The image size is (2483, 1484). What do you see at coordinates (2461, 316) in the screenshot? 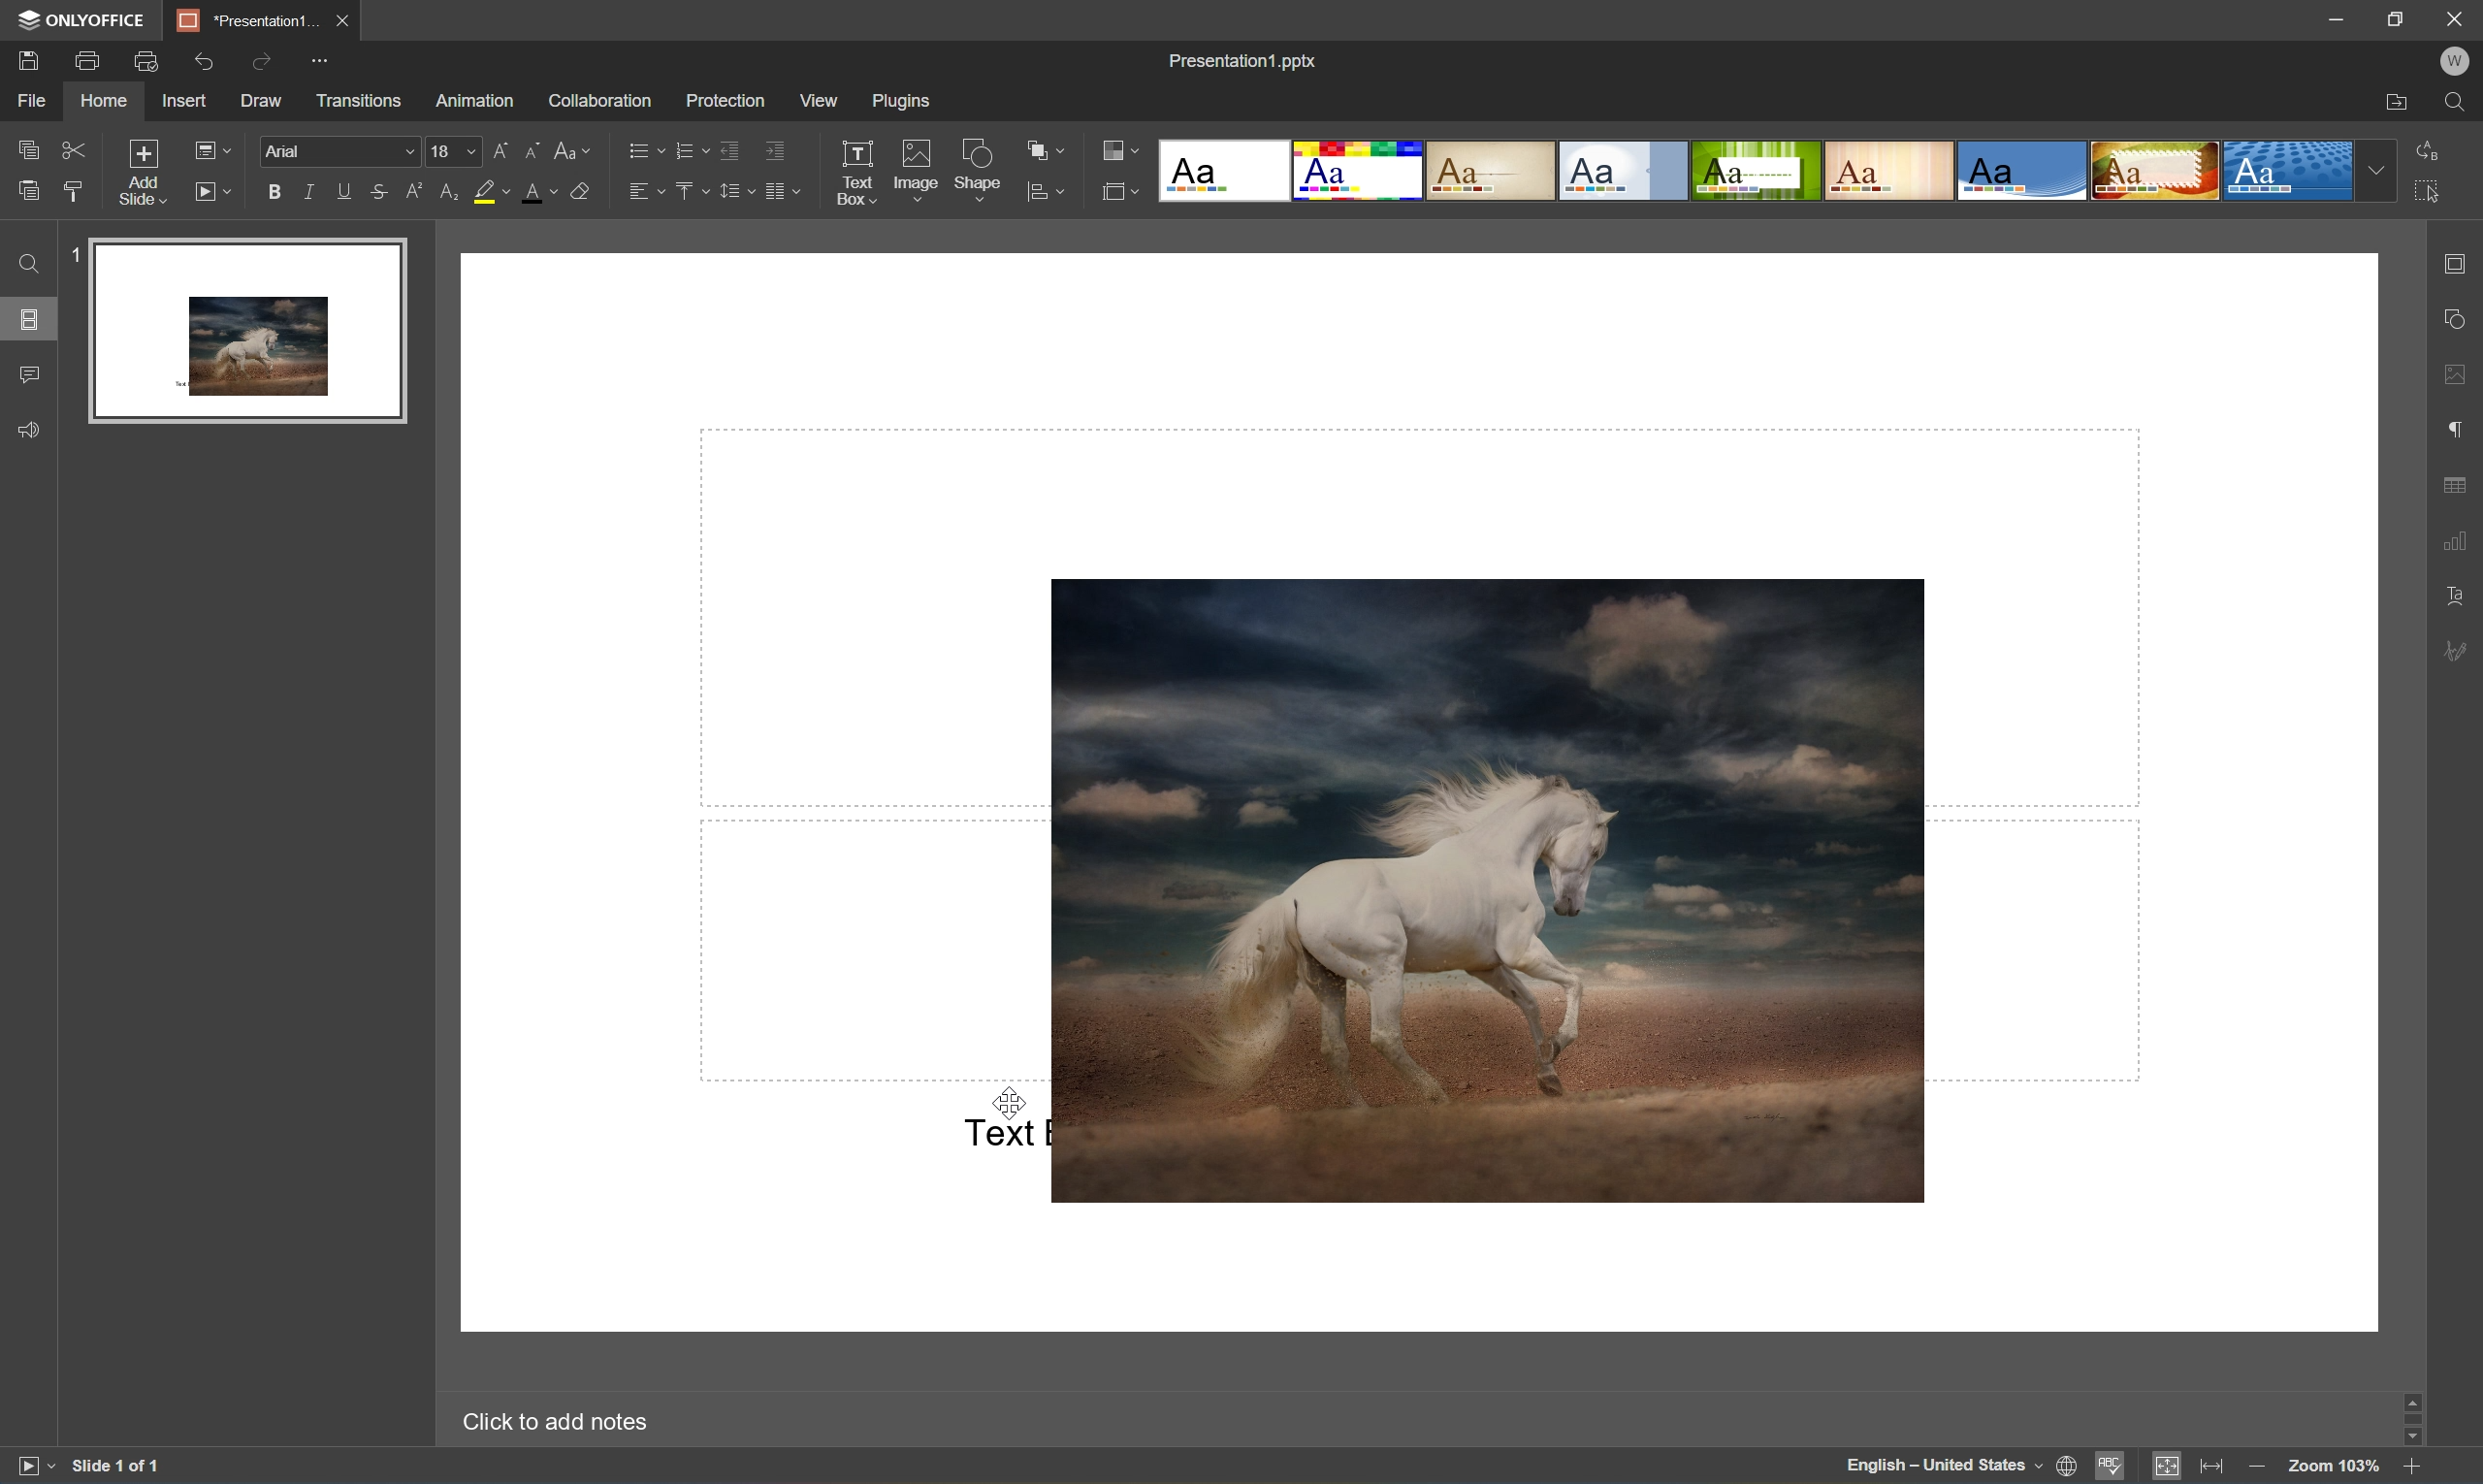
I see `Shape settings` at bounding box center [2461, 316].